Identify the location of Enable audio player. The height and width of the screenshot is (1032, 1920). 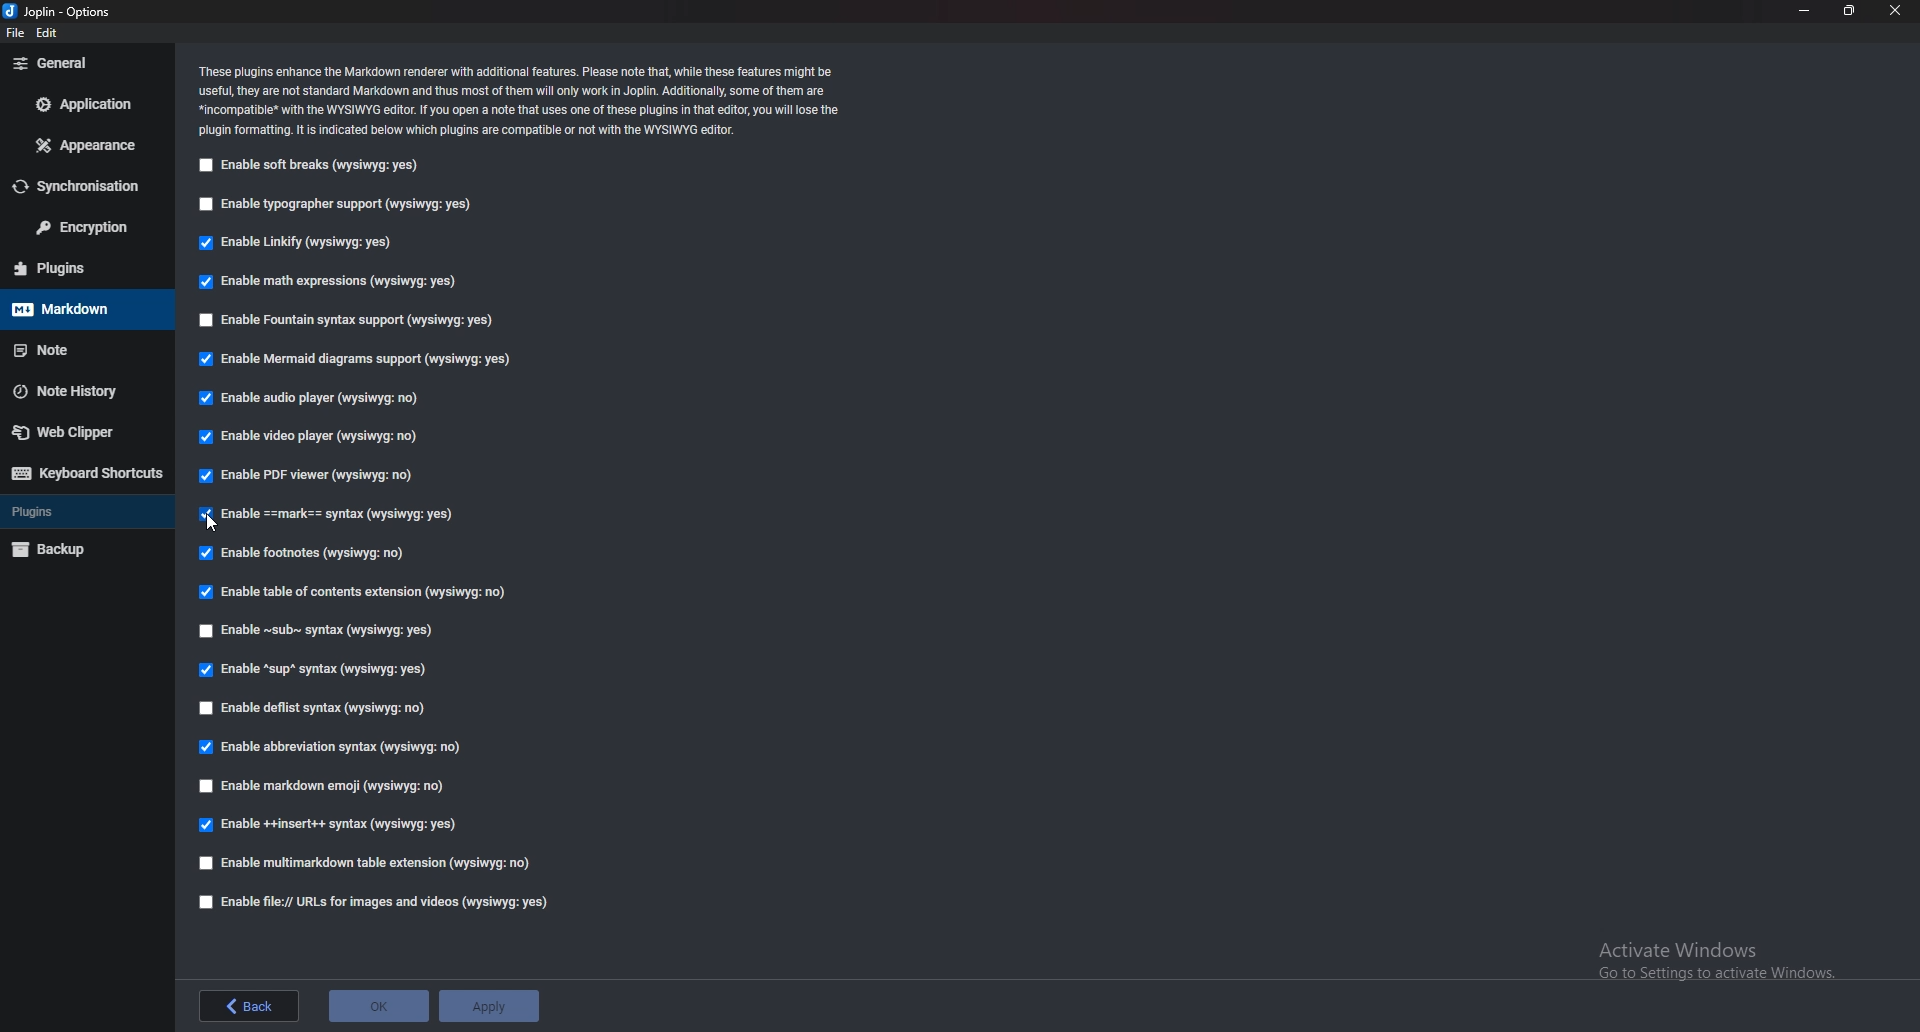
(312, 401).